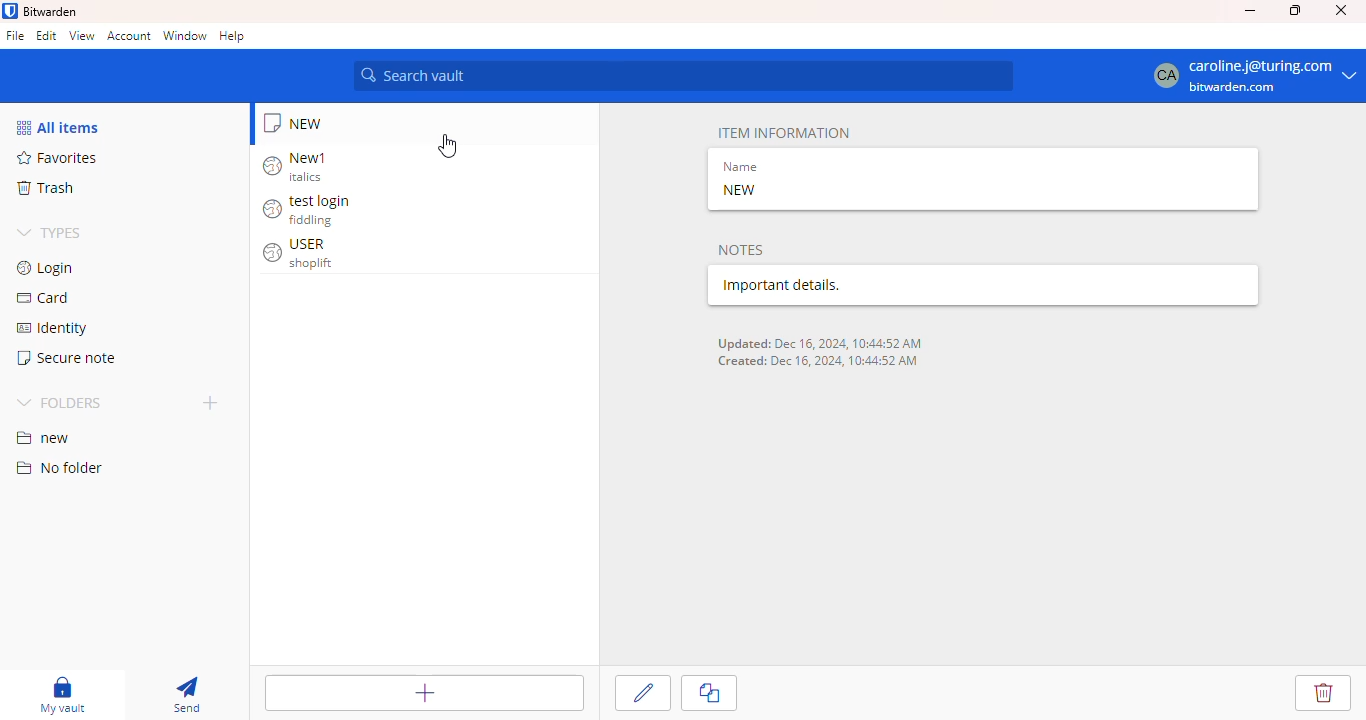 This screenshot has height=720, width=1366. I want to click on maximize, so click(1295, 10).